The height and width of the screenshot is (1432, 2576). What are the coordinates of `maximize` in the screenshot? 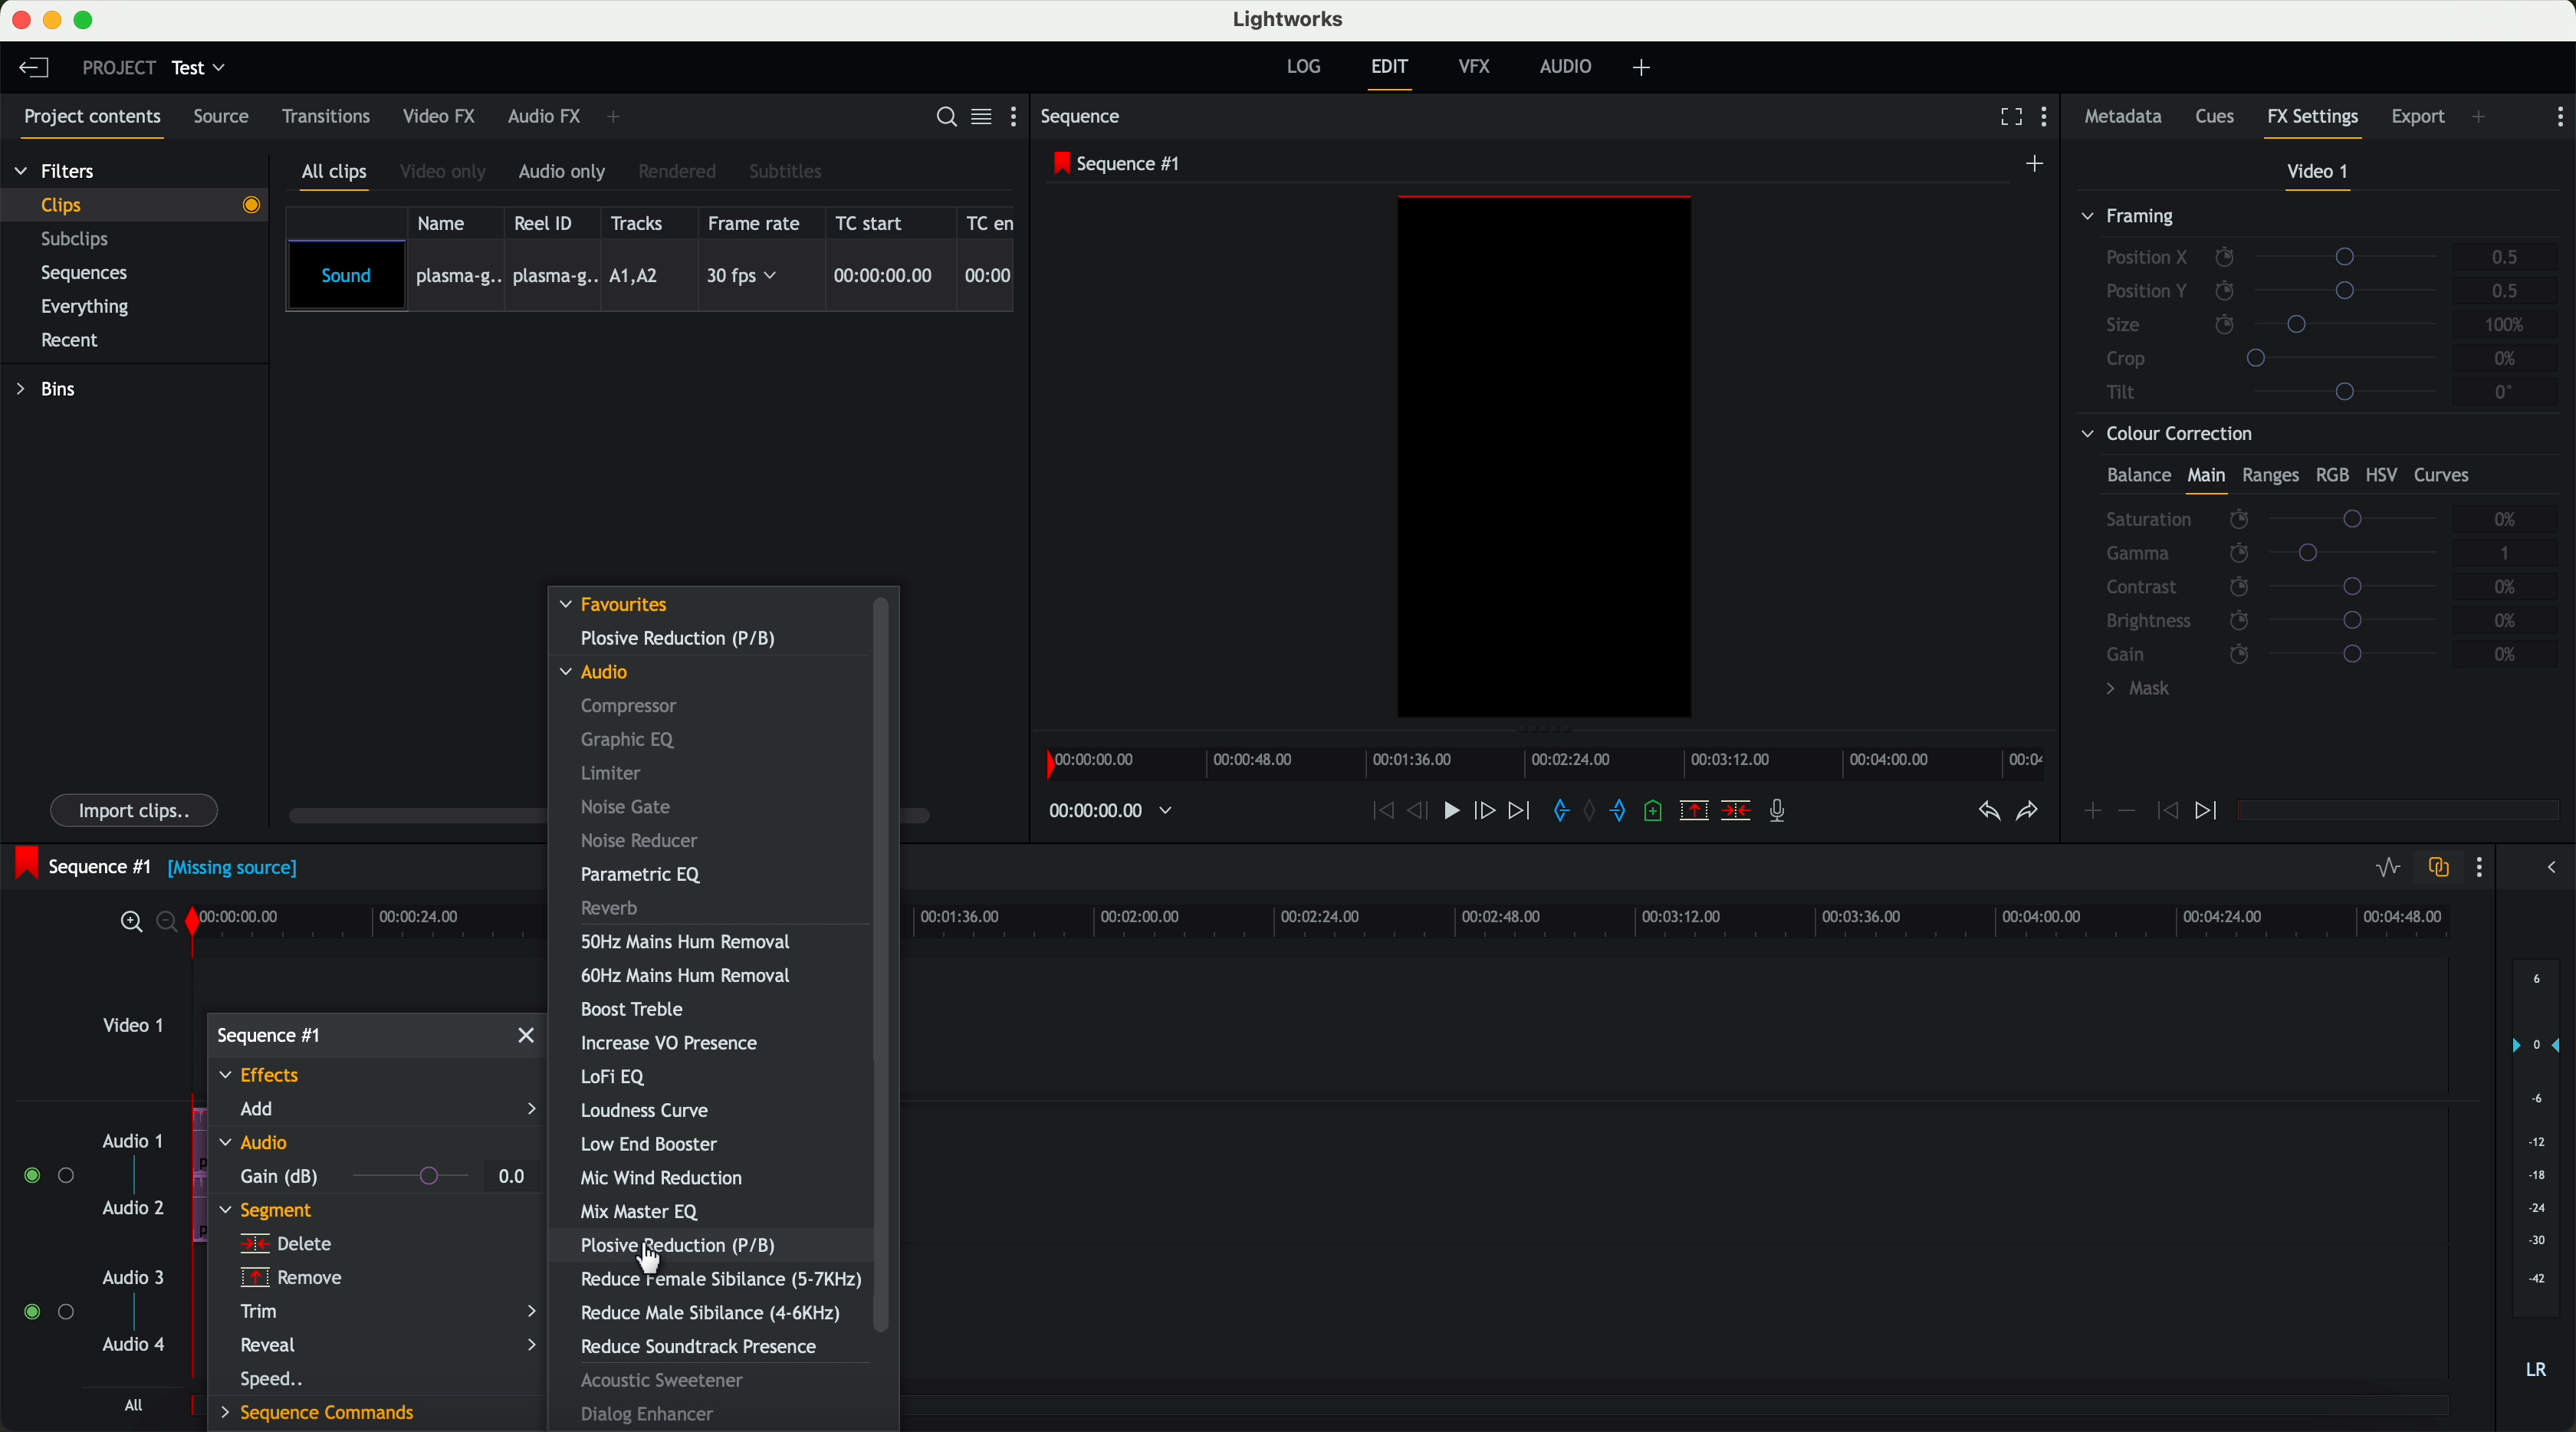 It's located at (88, 20).